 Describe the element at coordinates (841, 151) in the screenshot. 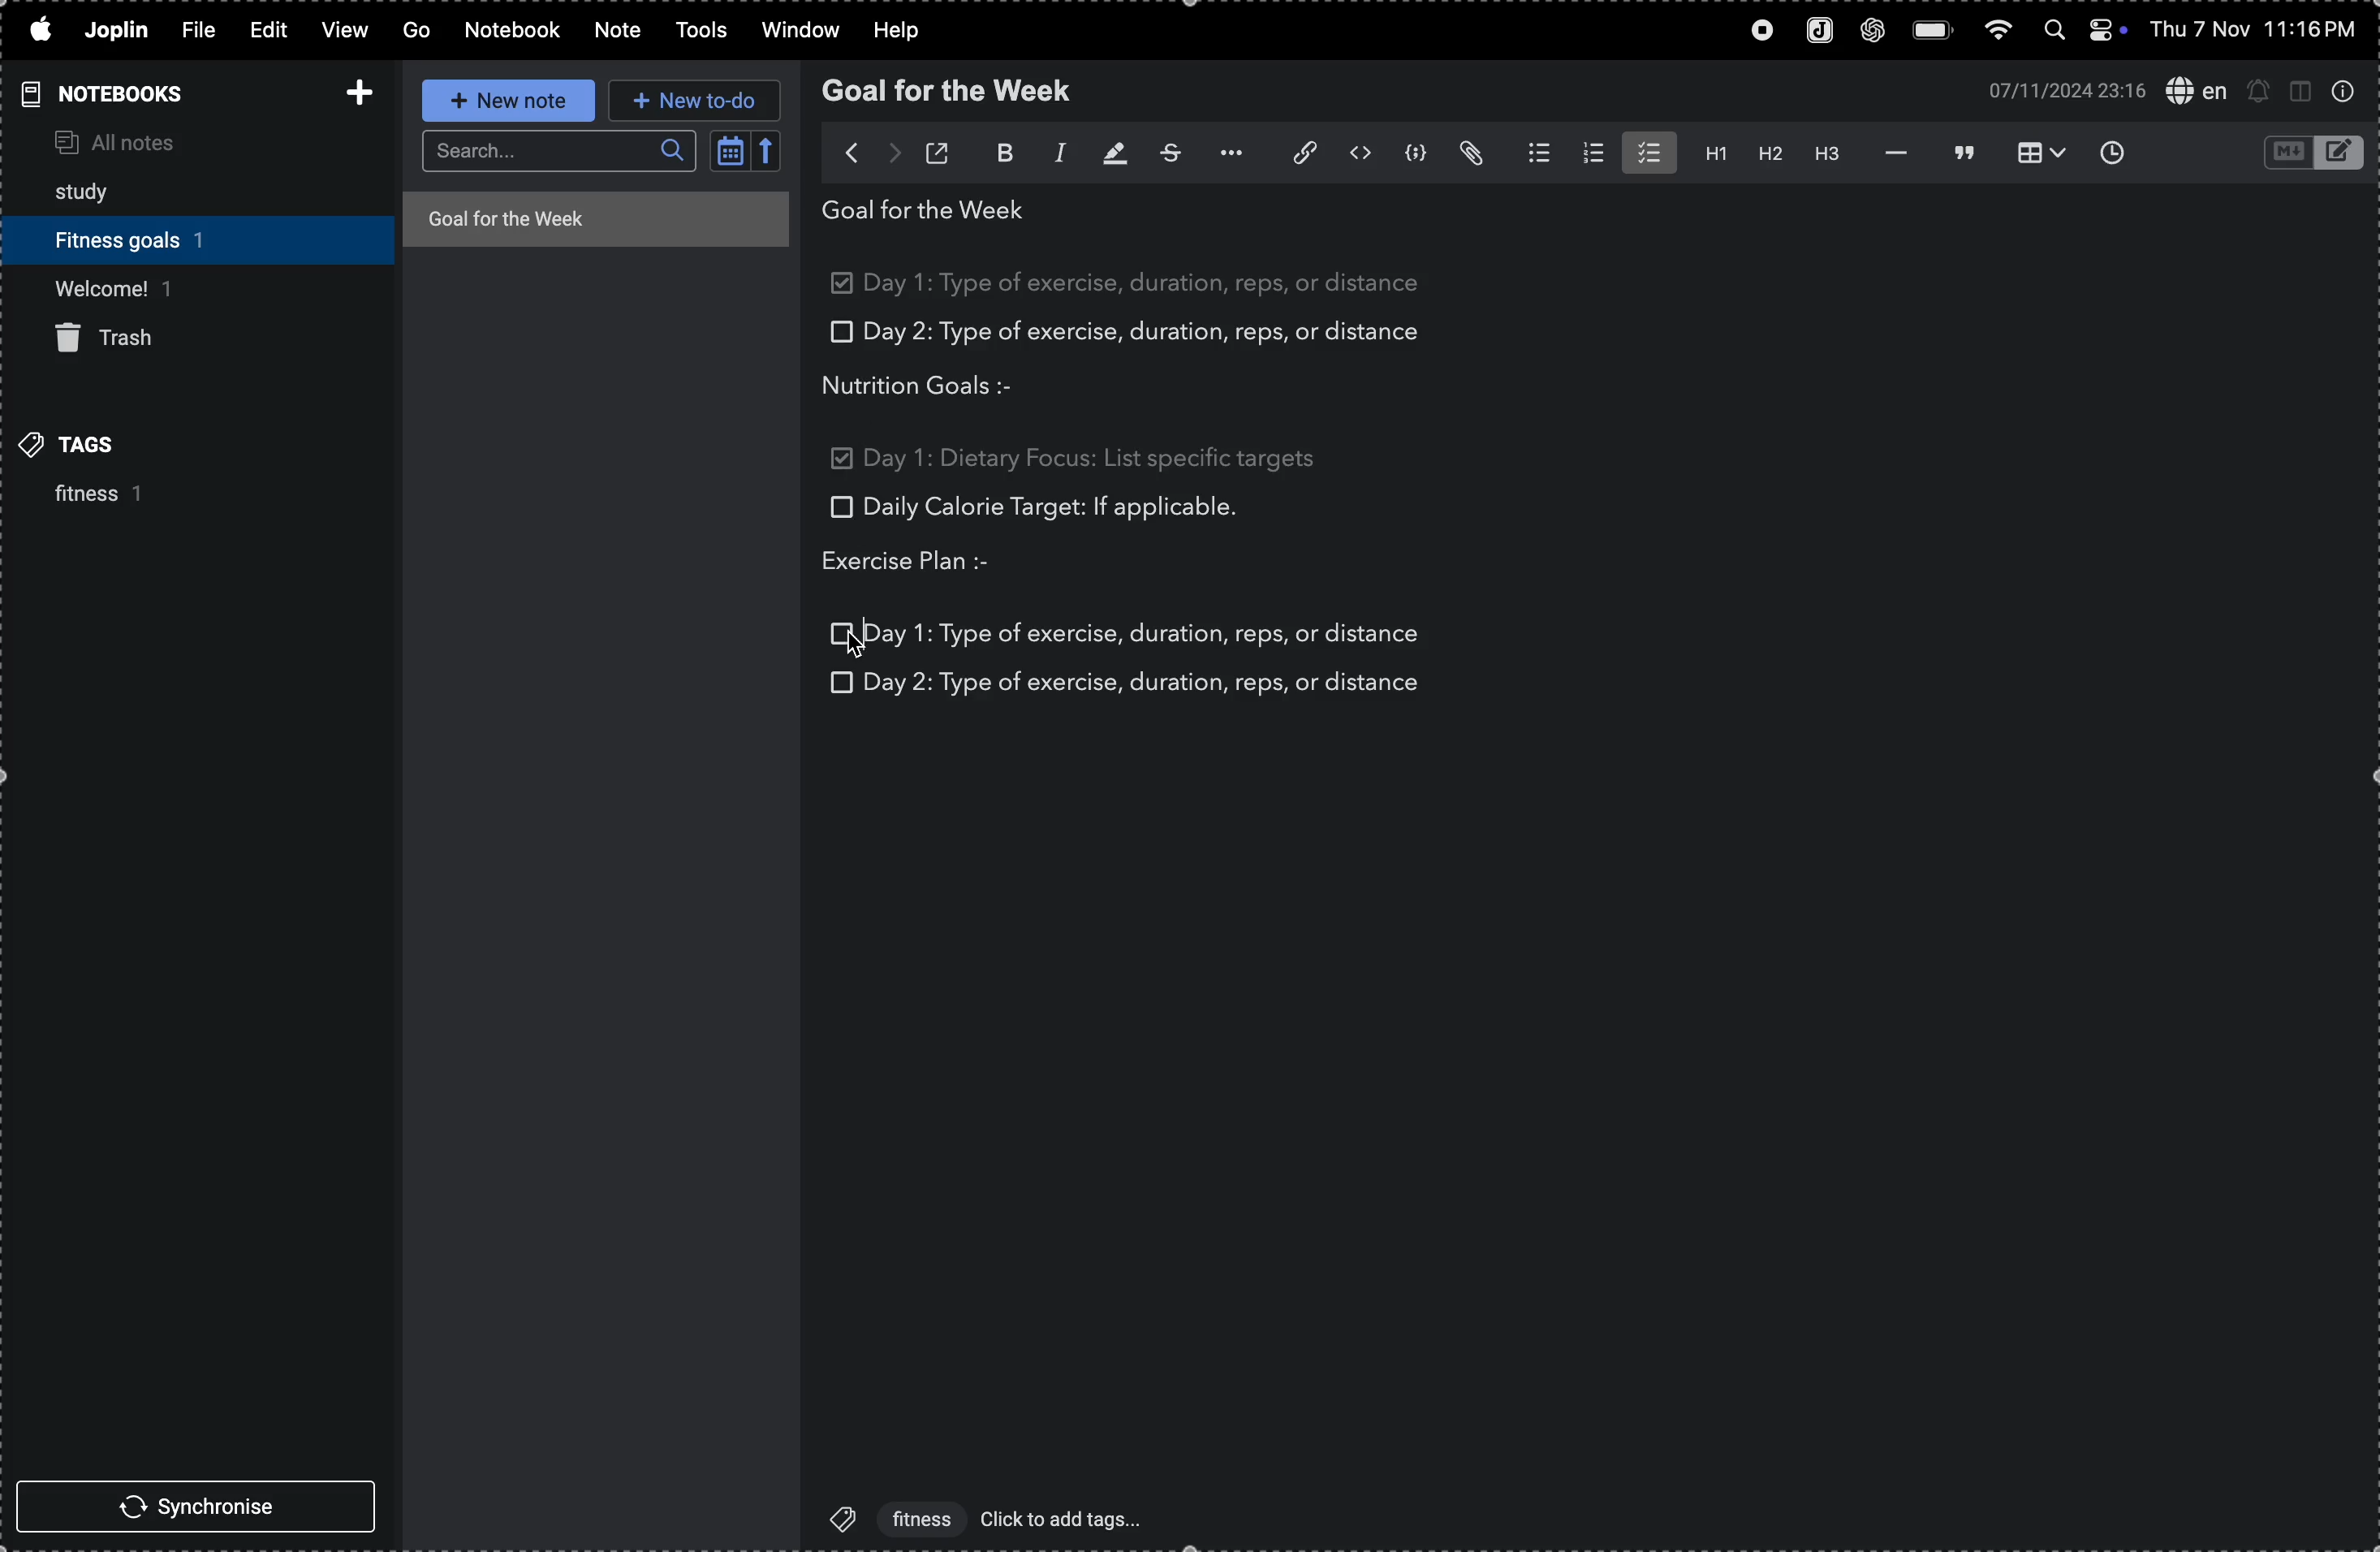

I see `back` at that location.